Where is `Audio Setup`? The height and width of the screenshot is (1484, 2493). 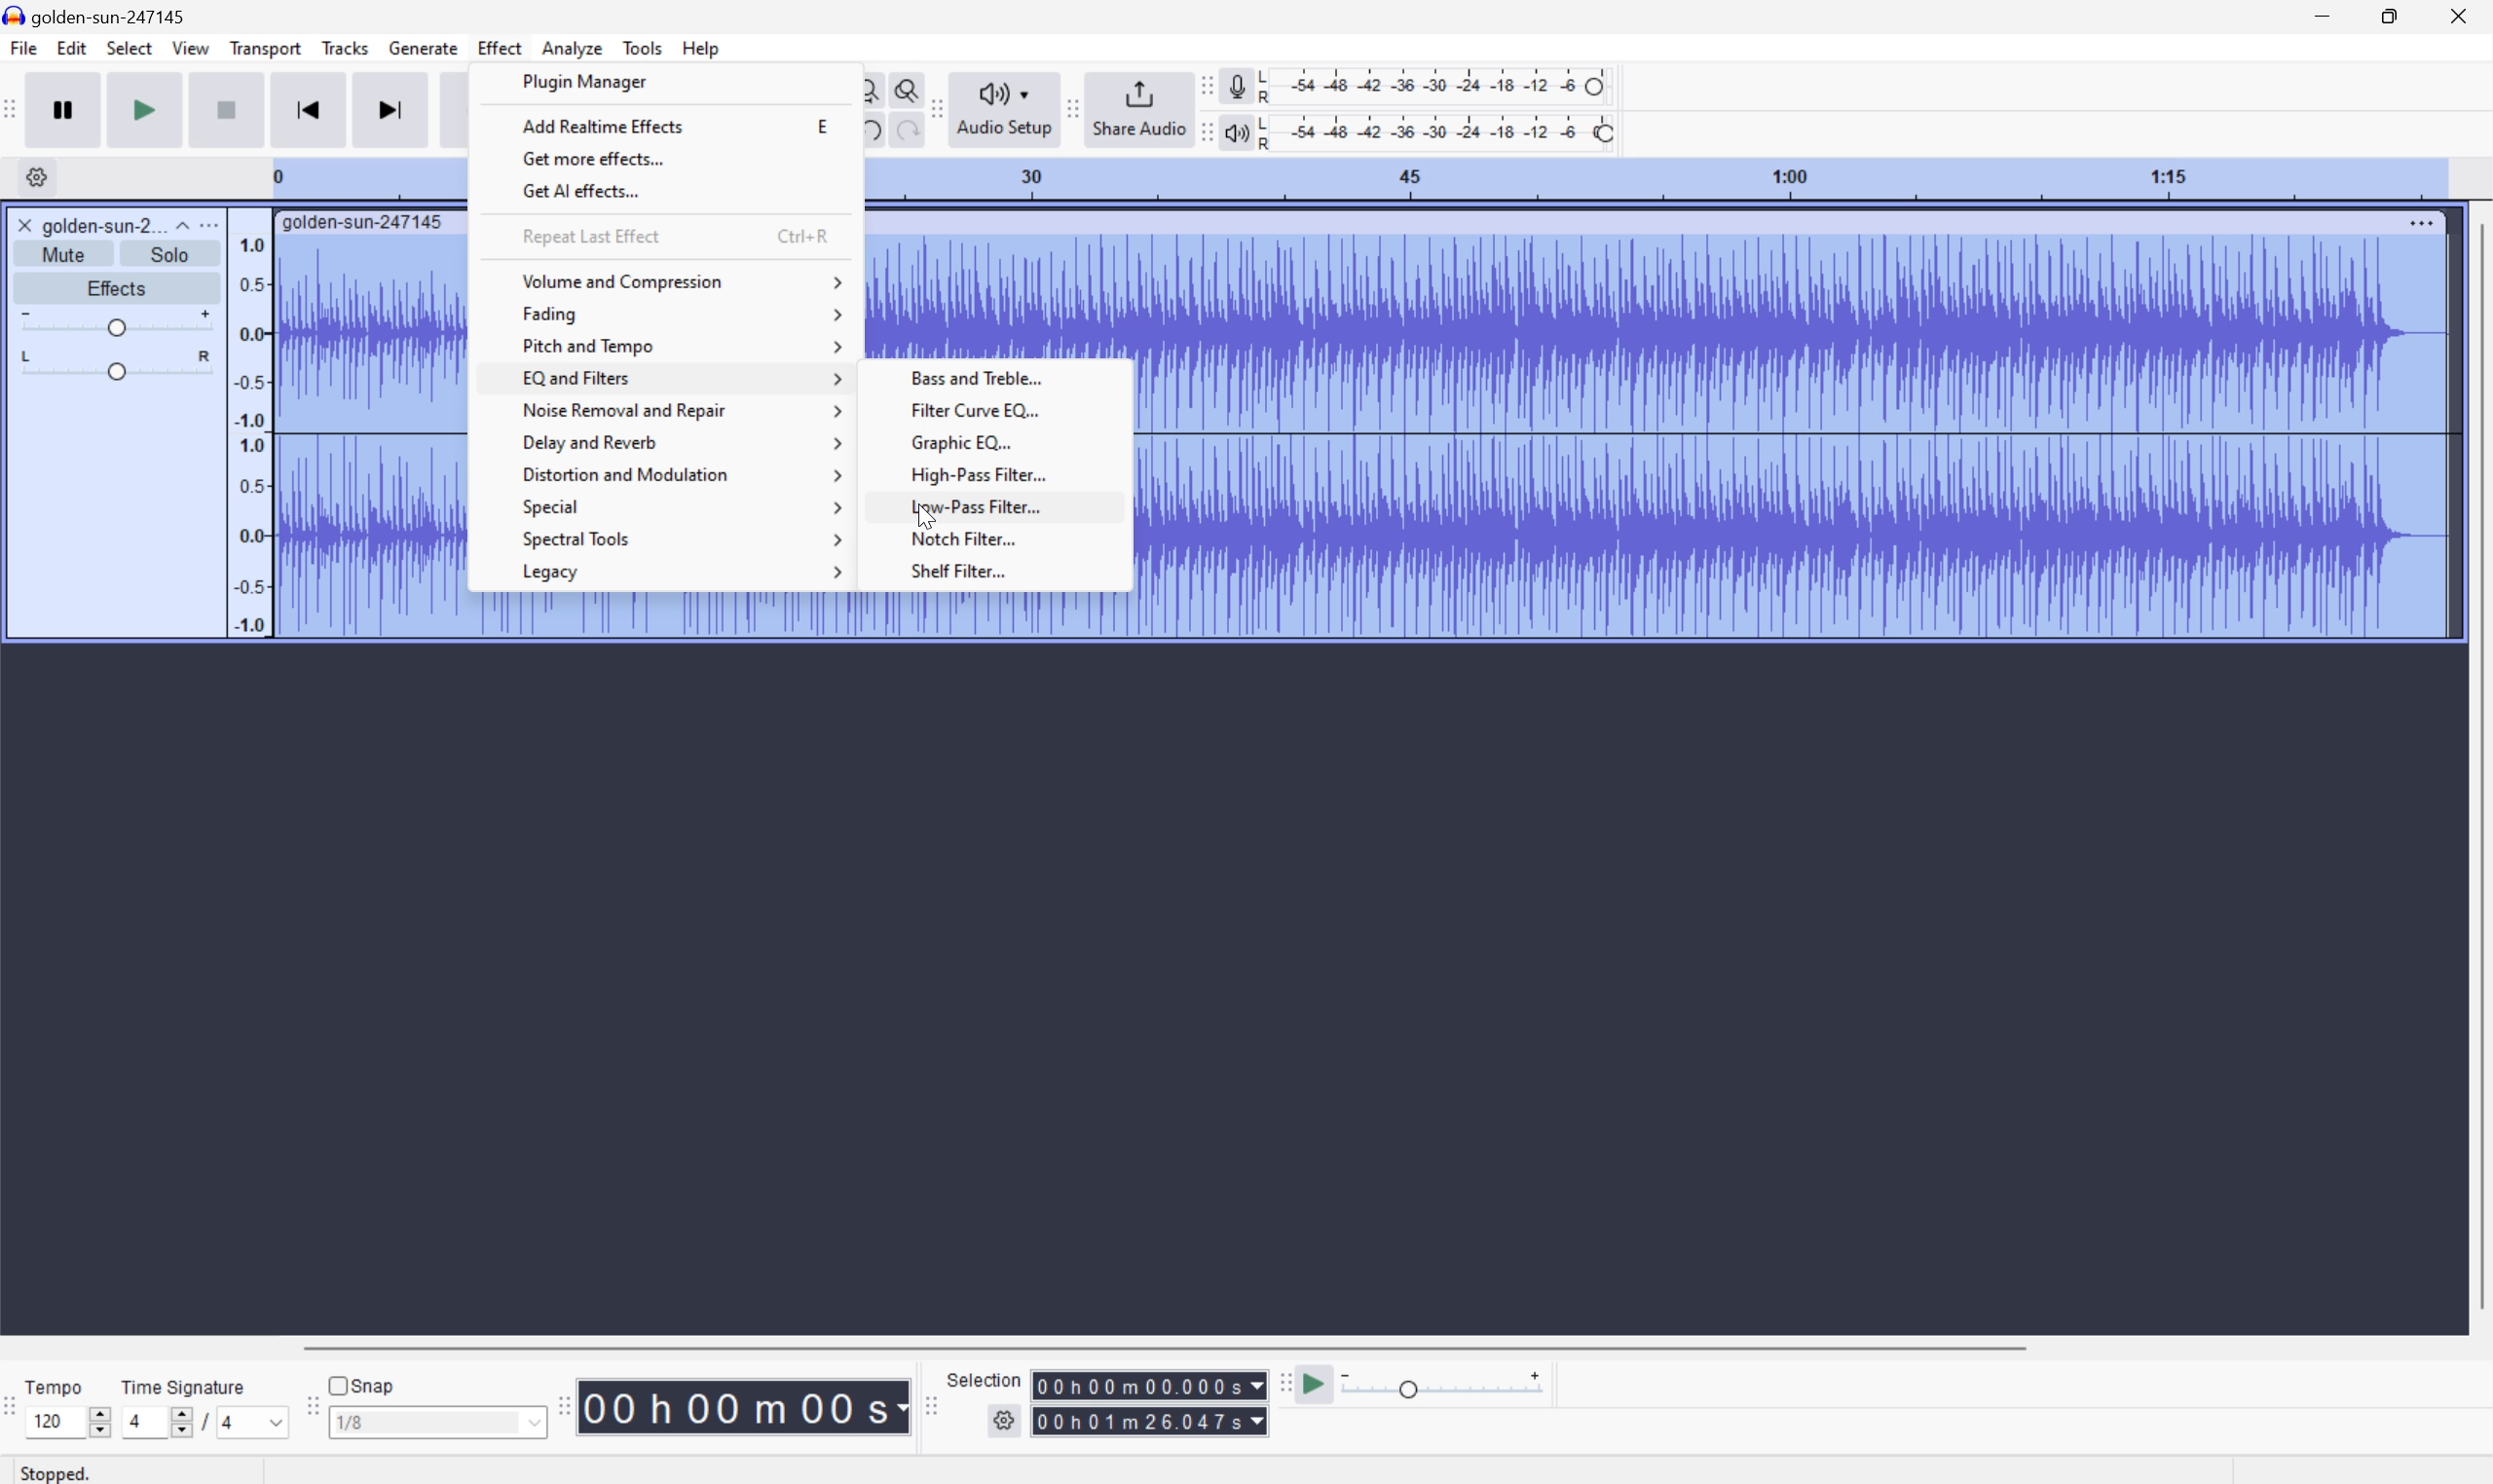 Audio Setup is located at coordinates (1004, 110).